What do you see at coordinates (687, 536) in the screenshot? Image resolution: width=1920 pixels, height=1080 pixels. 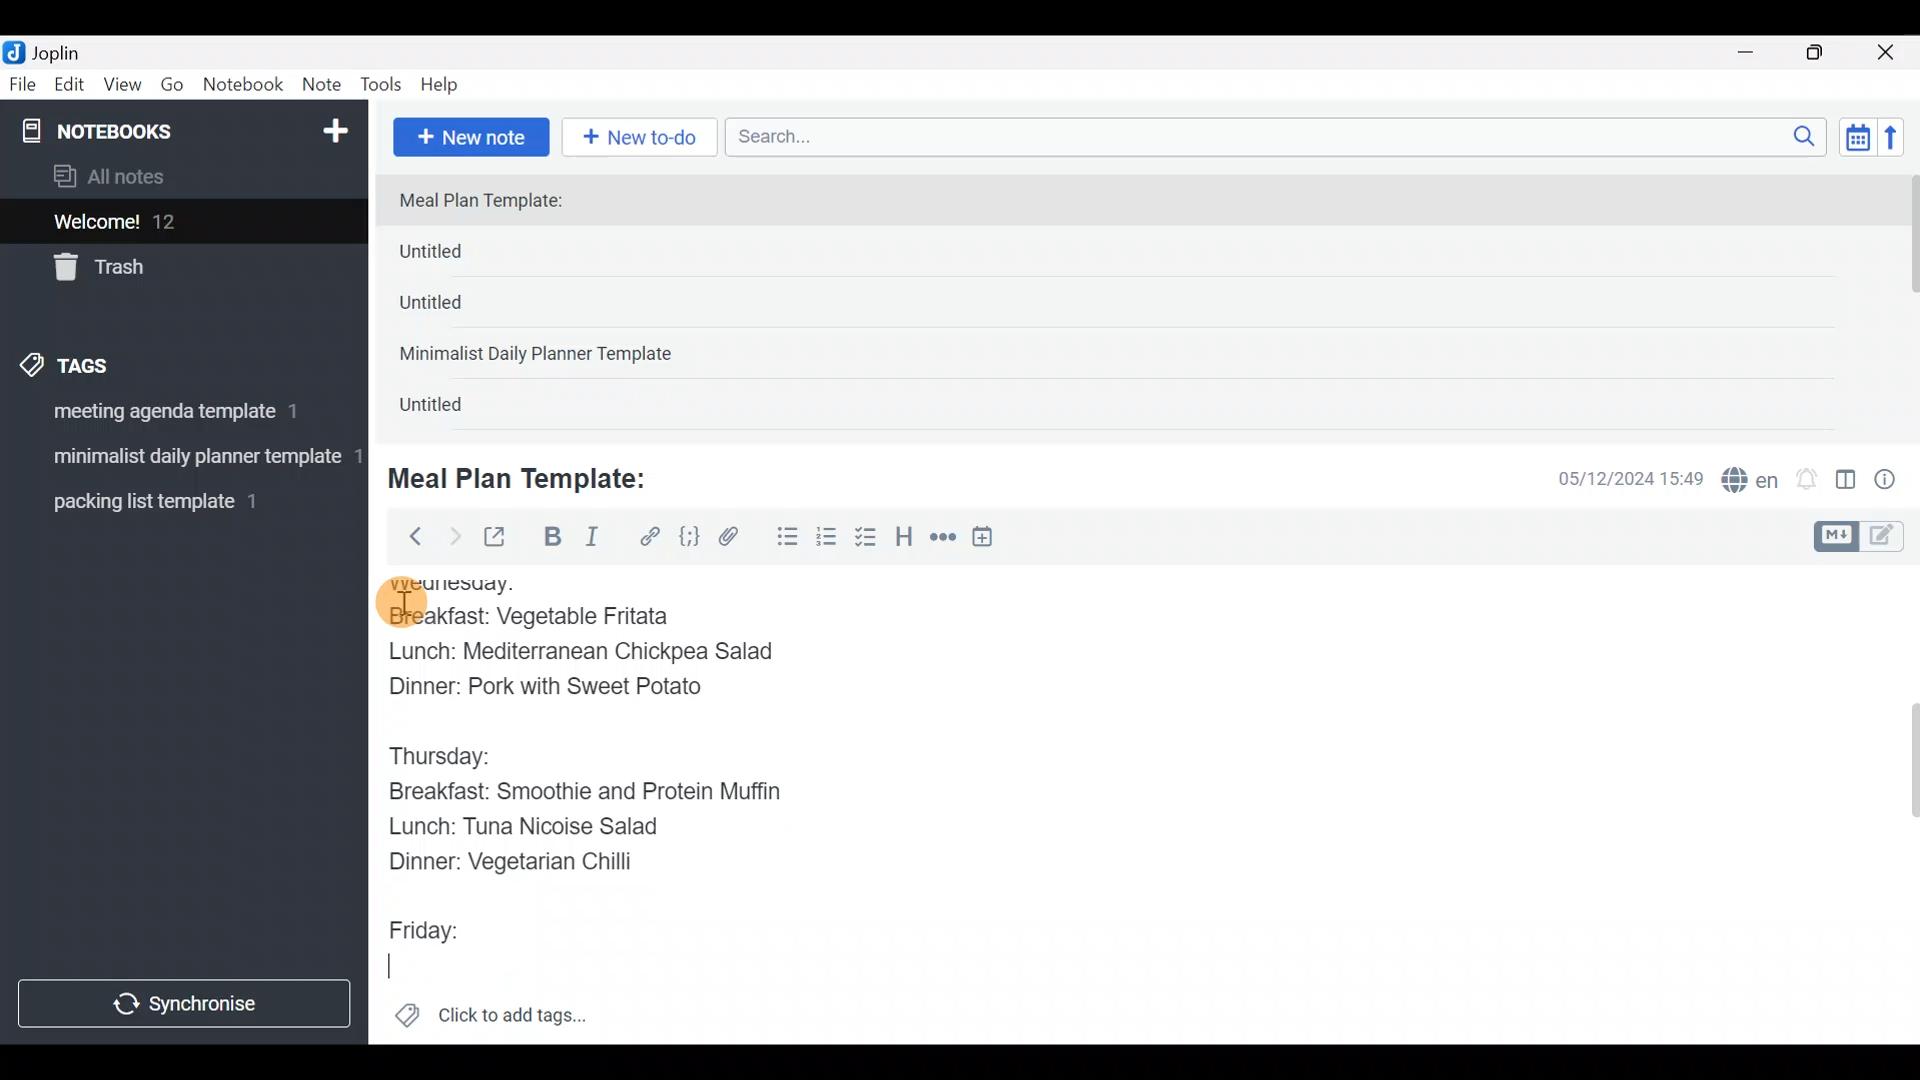 I see `Code` at bounding box center [687, 536].